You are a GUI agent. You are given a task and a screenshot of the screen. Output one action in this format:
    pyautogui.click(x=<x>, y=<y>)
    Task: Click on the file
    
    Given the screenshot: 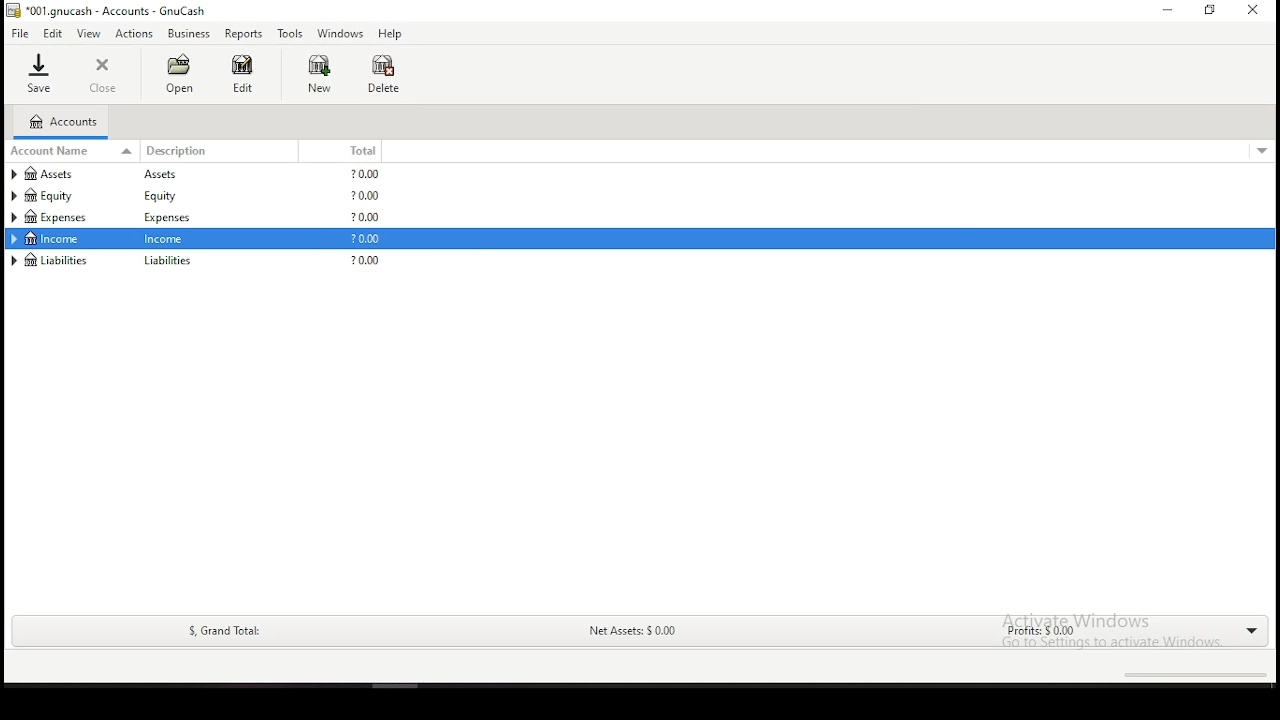 What is the action you would take?
    pyautogui.click(x=19, y=34)
    